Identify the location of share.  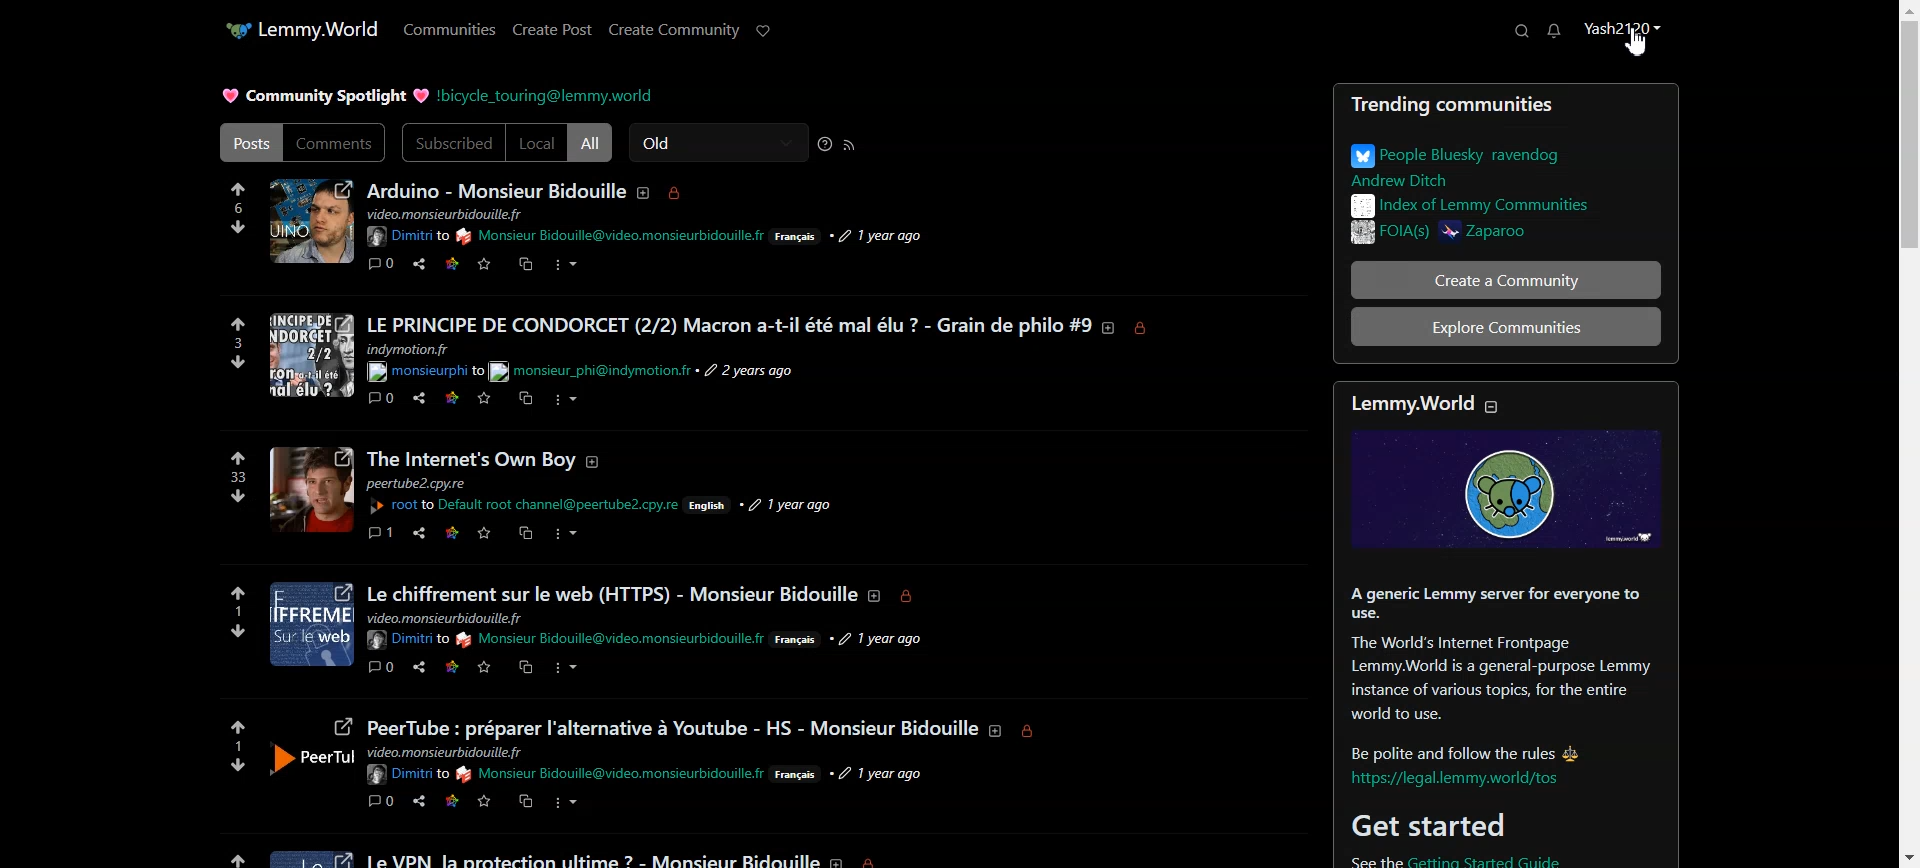
(418, 401).